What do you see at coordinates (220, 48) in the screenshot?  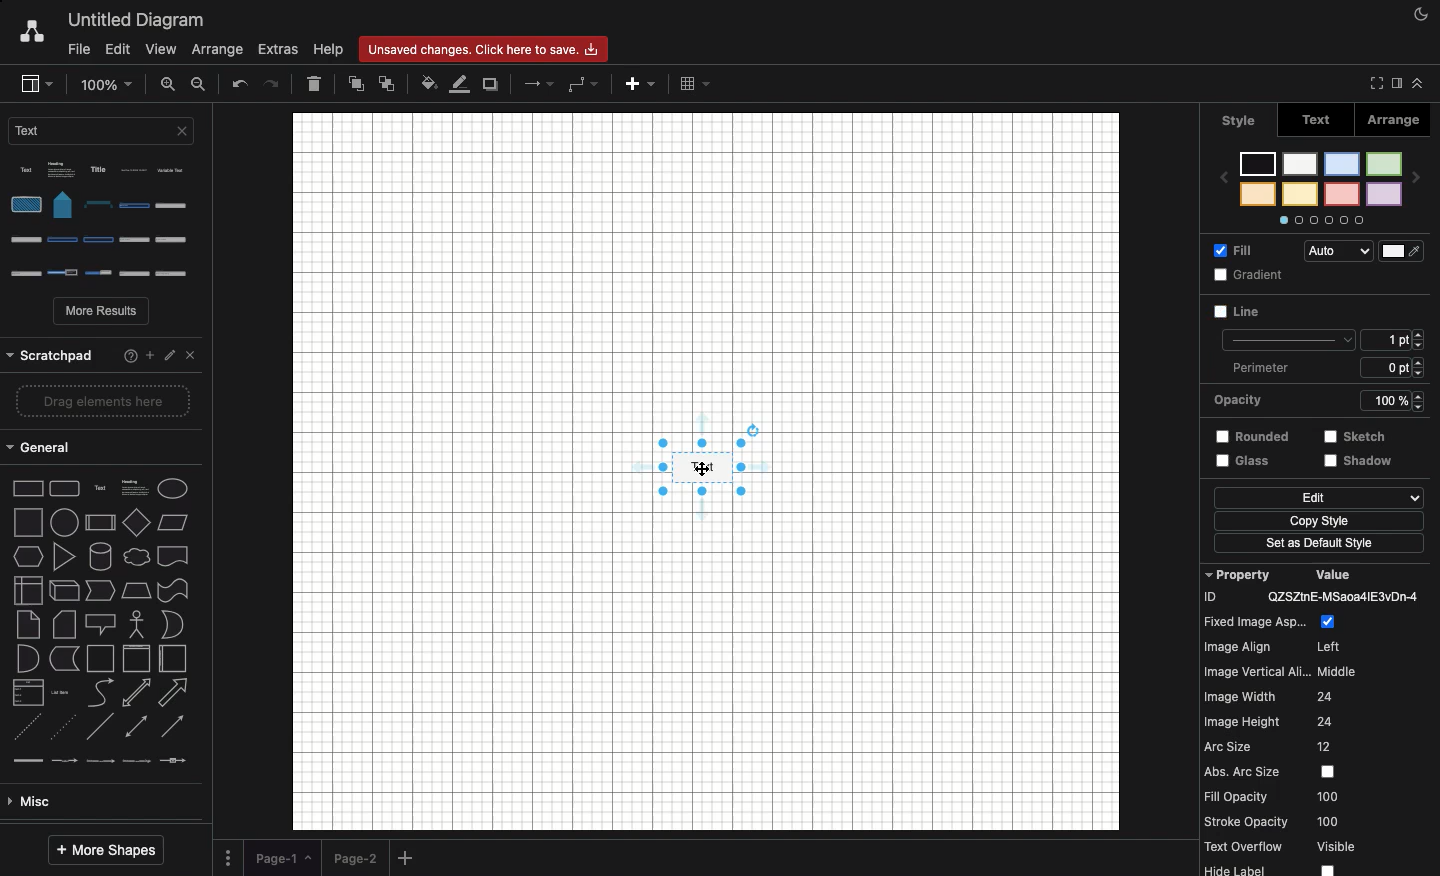 I see `Arrange` at bounding box center [220, 48].